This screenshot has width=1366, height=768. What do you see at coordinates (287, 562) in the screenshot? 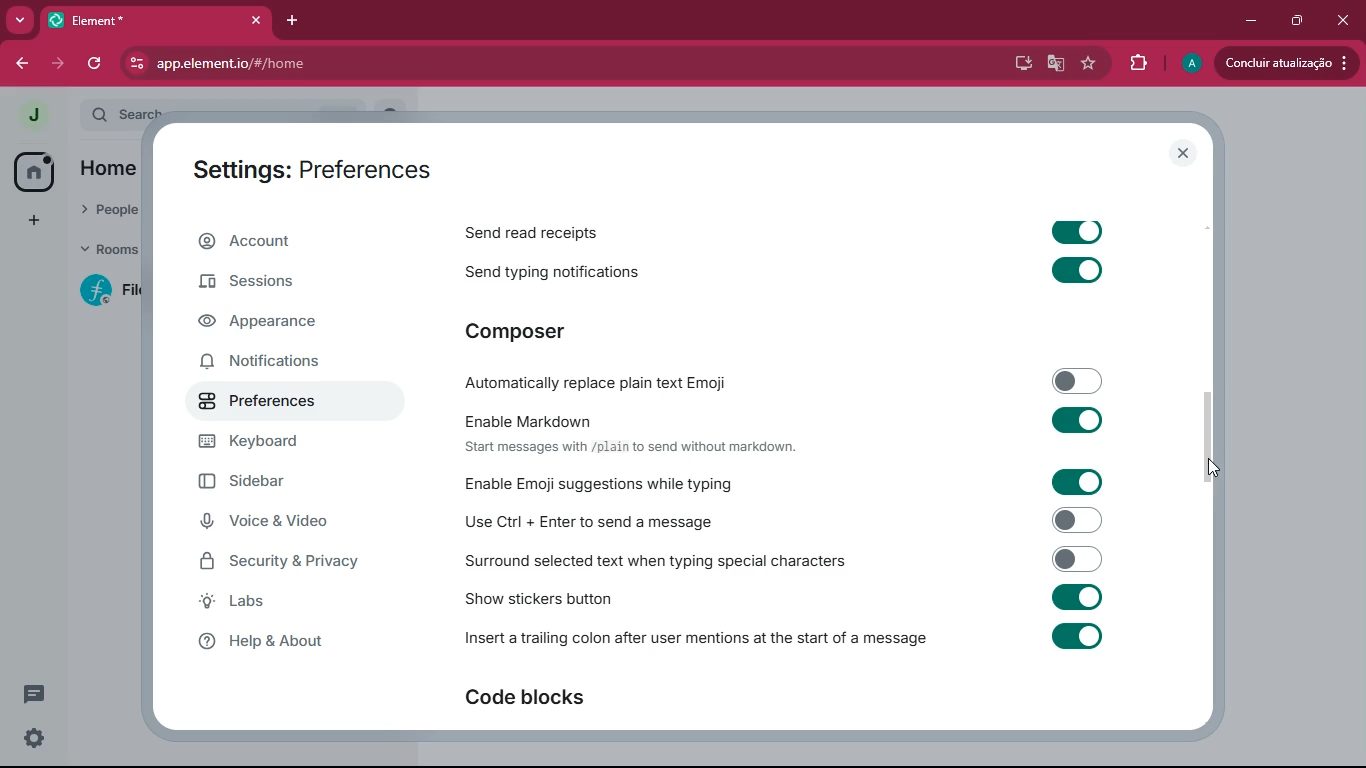
I see `security & privacy` at bounding box center [287, 562].